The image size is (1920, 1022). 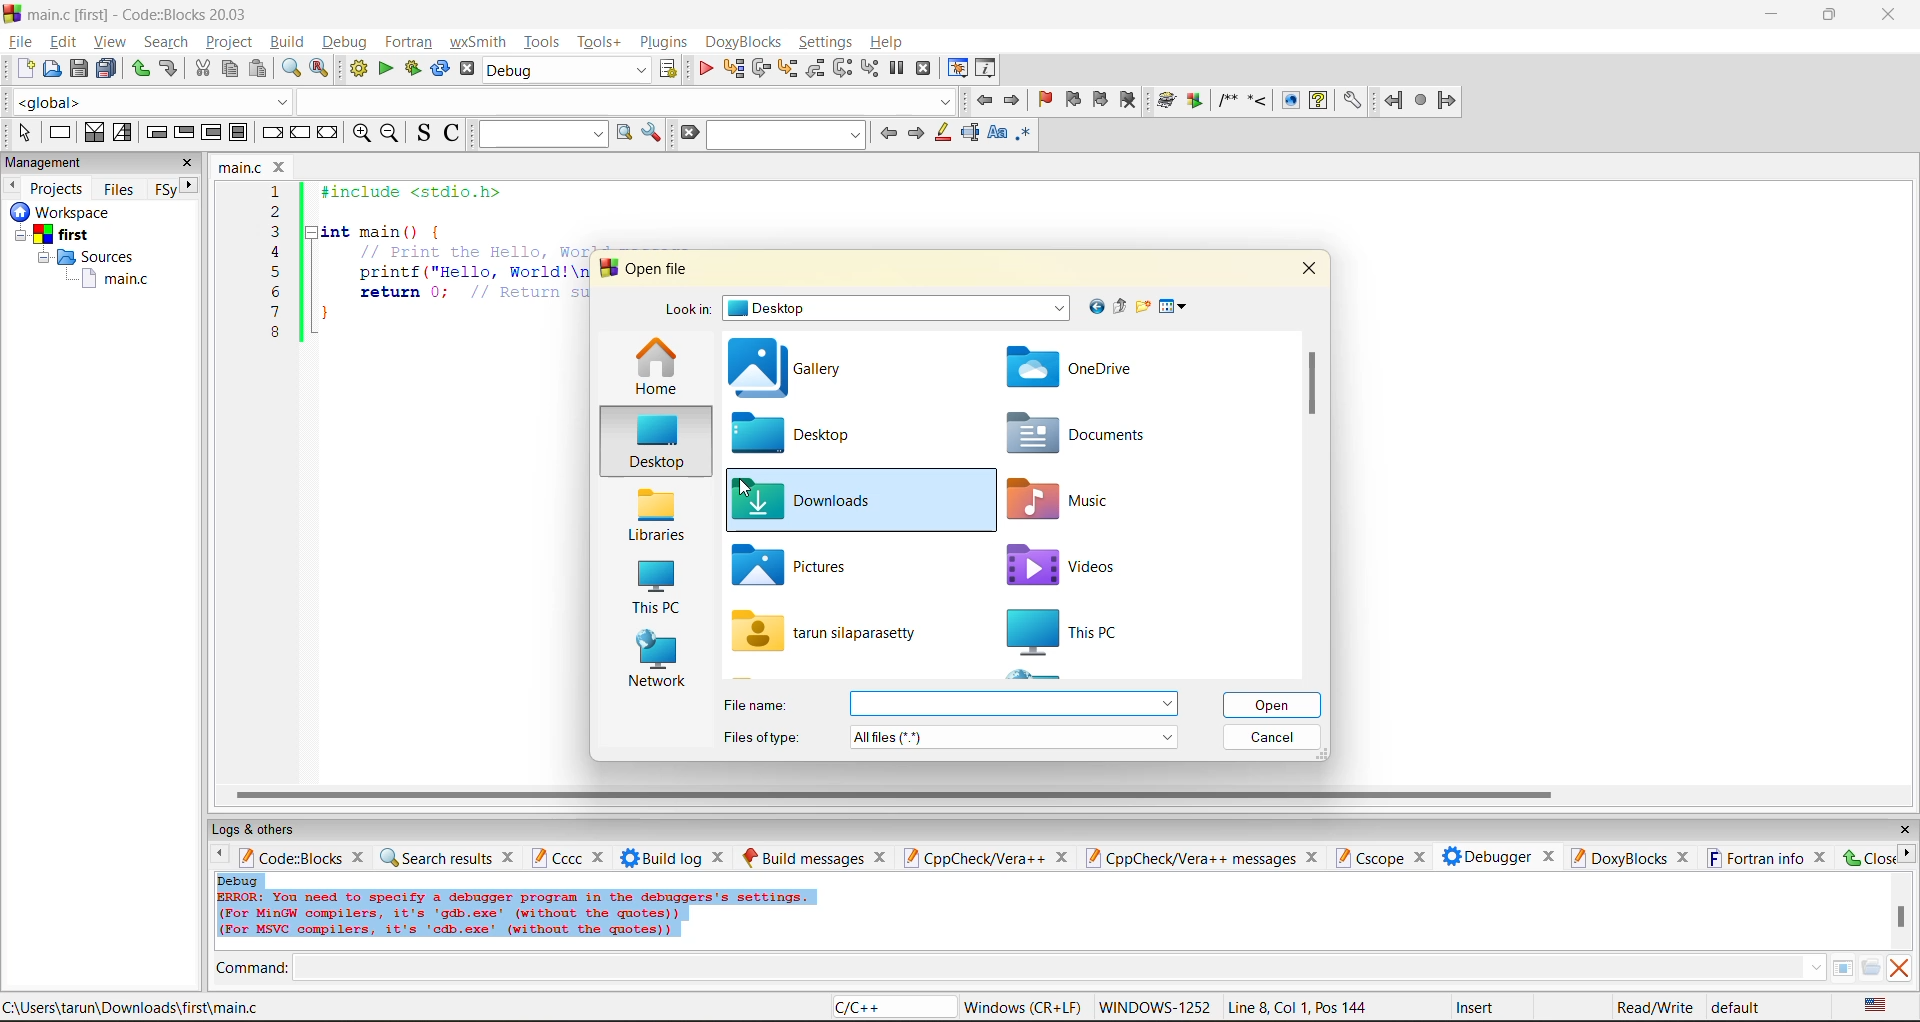 What do you see at coordinates (239, 880) in the screenshot?
I see `debug` at bounding box center [239, 880].